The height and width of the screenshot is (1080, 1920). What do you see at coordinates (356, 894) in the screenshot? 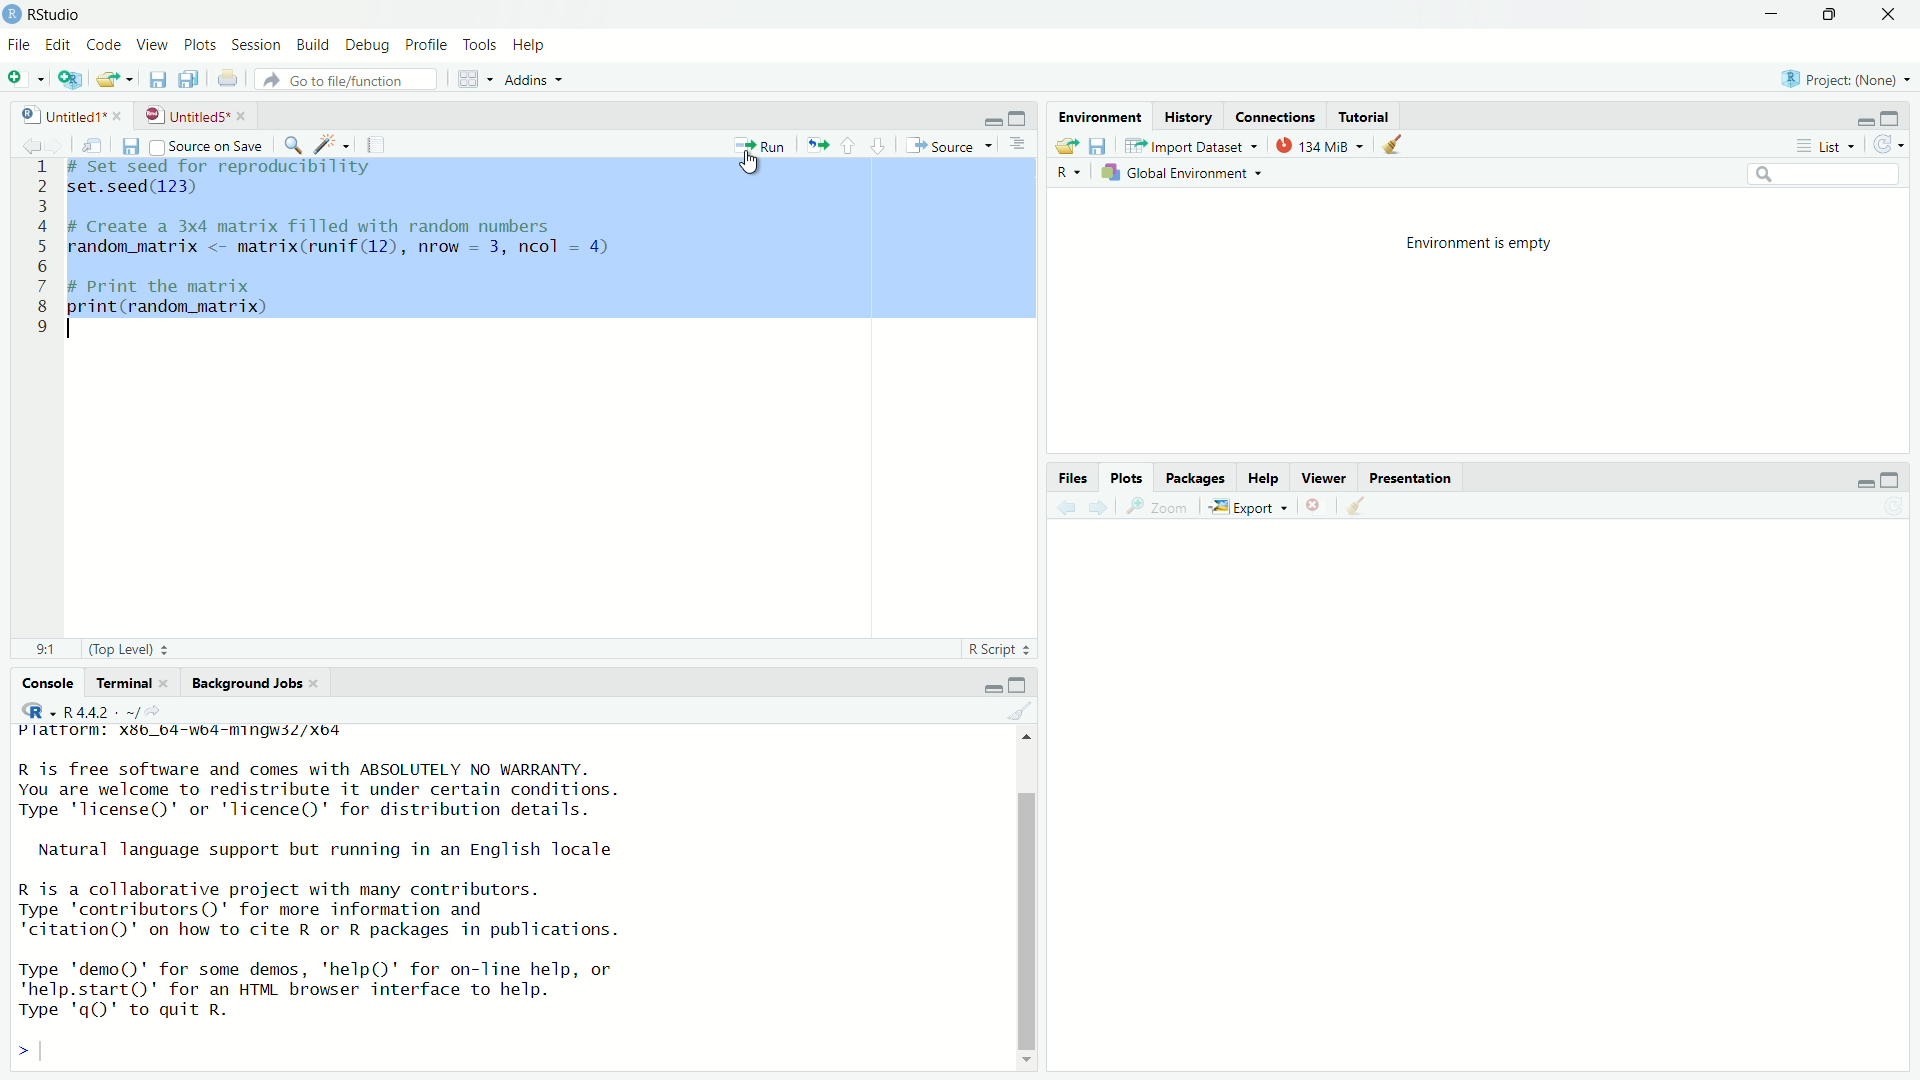
I see `rPlatrorm. Xx3b_b4-wo4-mingwsZ/xo4

R is free software and comes with ABSOLUTELY NO WARRANTY.

You are welcome to redistribute it under certain conditions.

Type 'license()' or 'licence()' for distribution details.
Natural language support but running in an English locale

R is a collaborative project with many contributors.

Type 'contributors()' for more information and

‘citation()' on how to cite R or R packages in publications.

Type 'demo()' for some demos, 'help()' for on-line help, or

'help.start()' for an HTML browser interface to help.

Type 'qQ)' to quit R.

>` at bounding box center [356, 894].